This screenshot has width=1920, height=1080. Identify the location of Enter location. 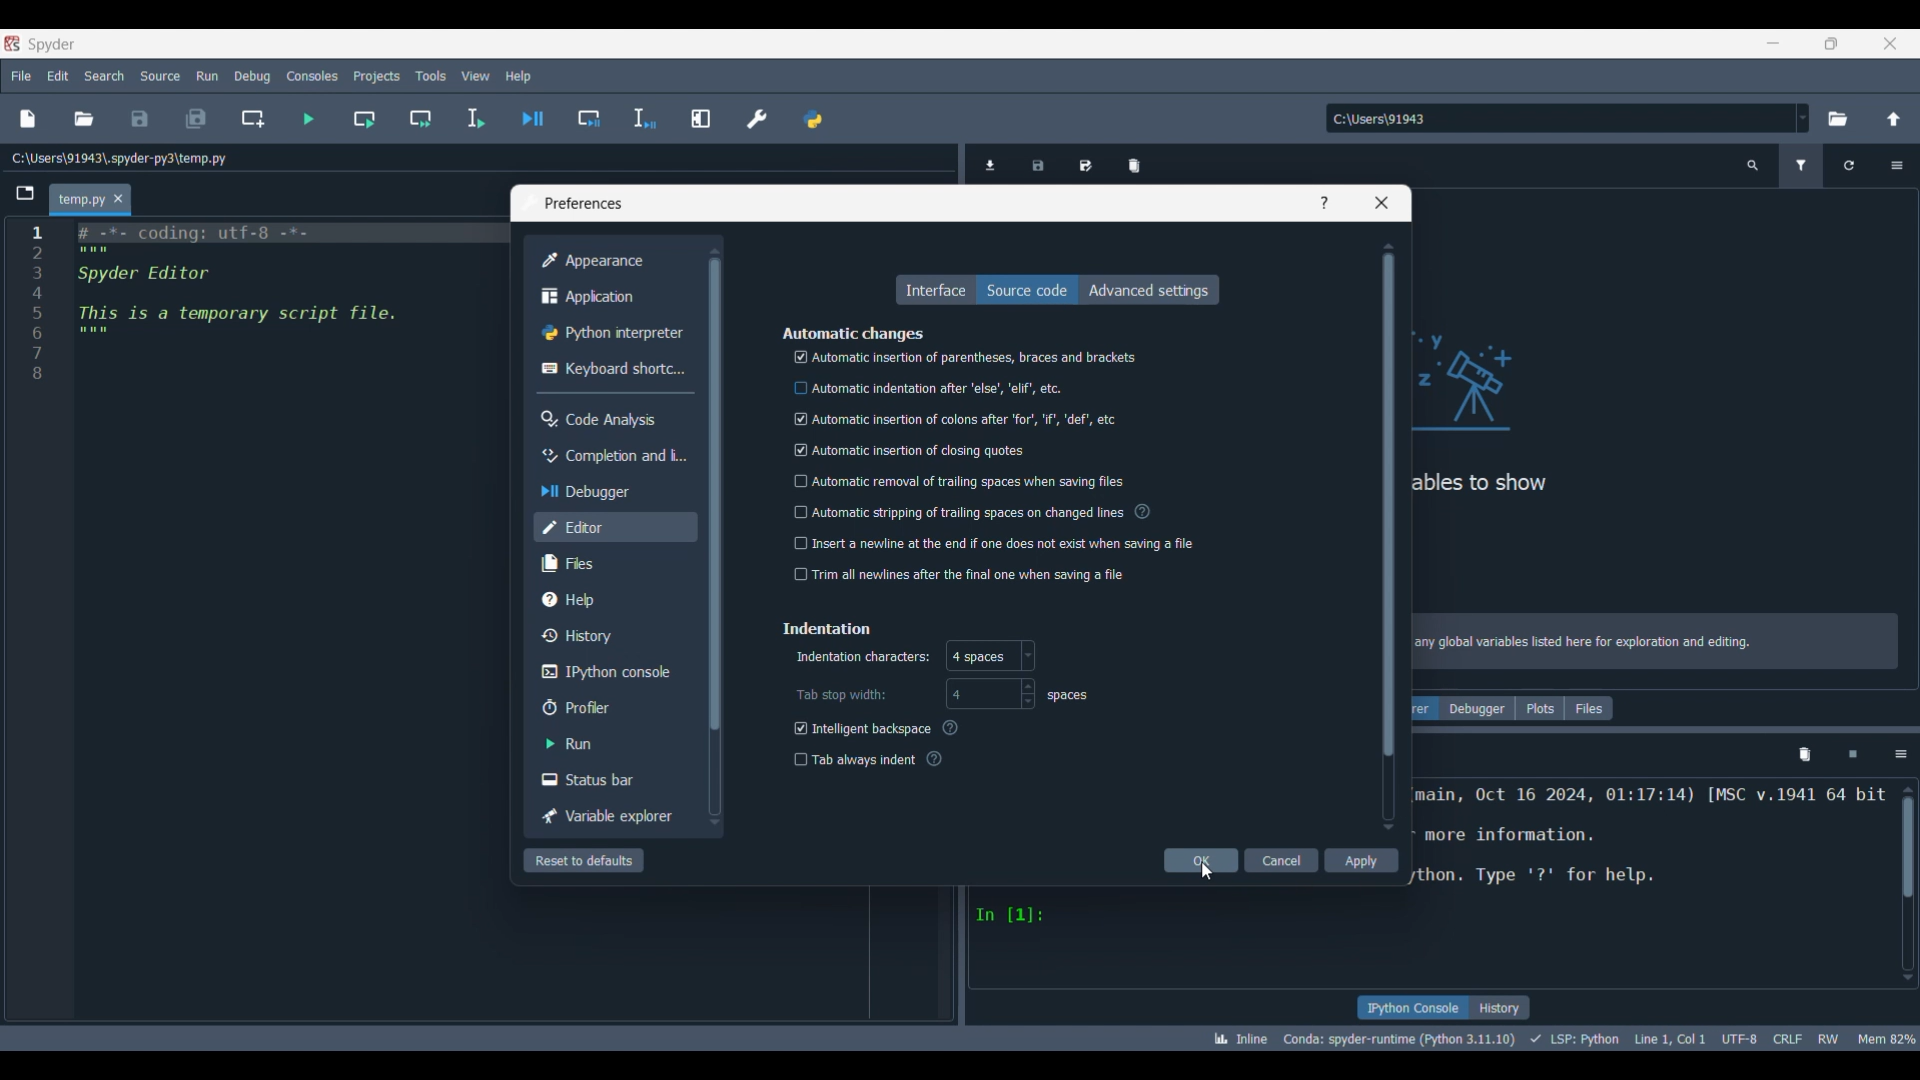
(1559, 118).